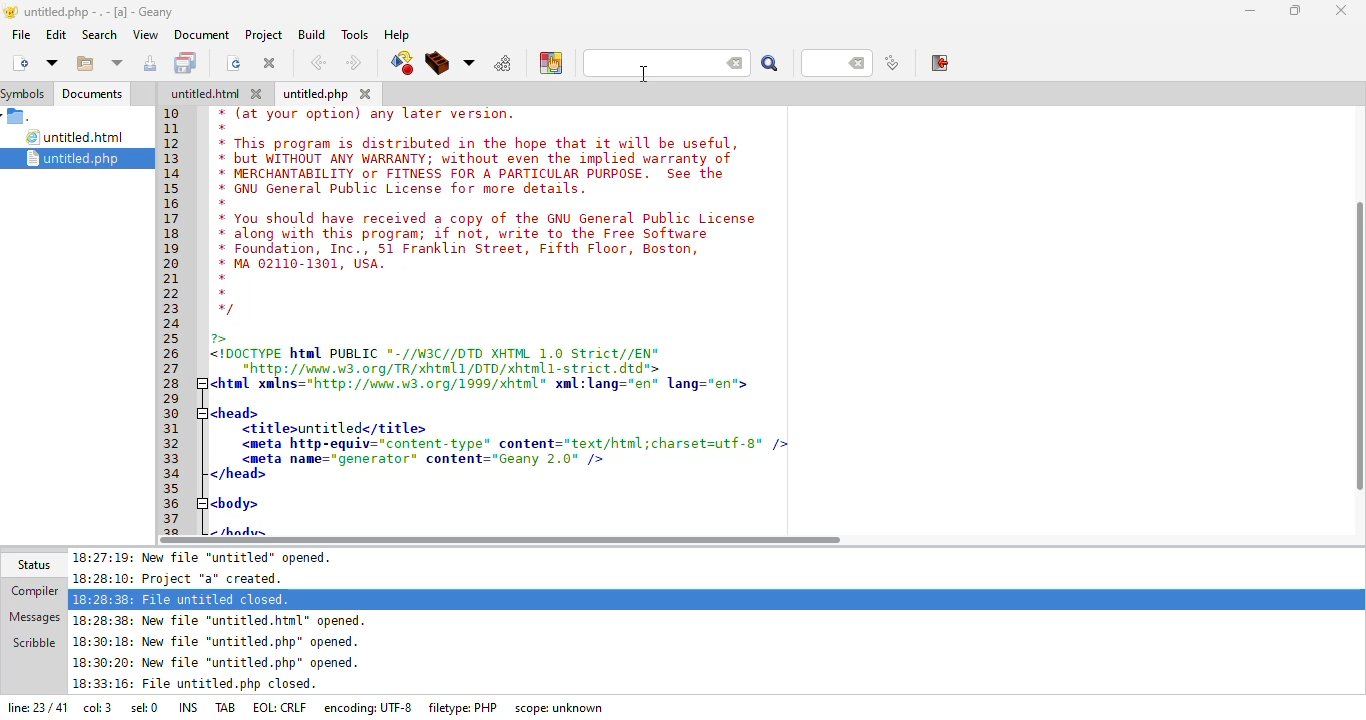  What do you see at coordinates (464, 250) in the screenshot?
I see `* Foundation, Inc., 51 Franklin Street, Fifth Floor, Boston,` at bounding box center [464, 250].